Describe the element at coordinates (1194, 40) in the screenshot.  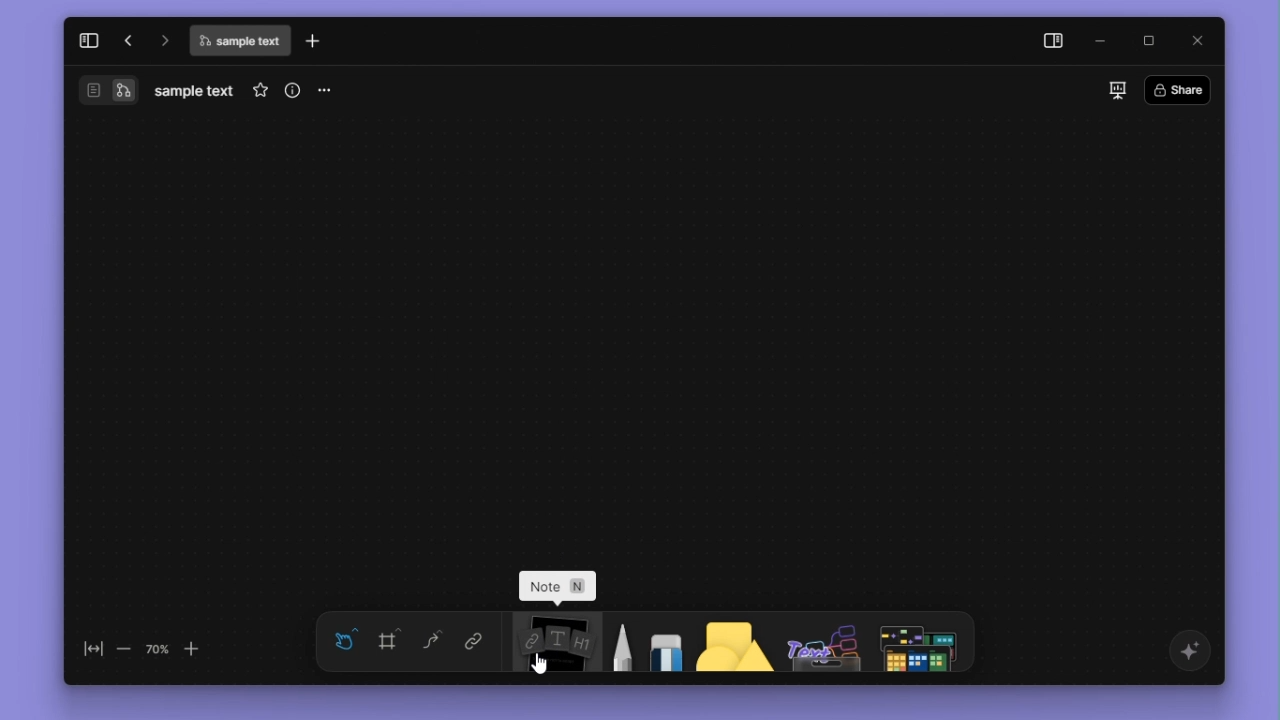
I see `close` at that location.